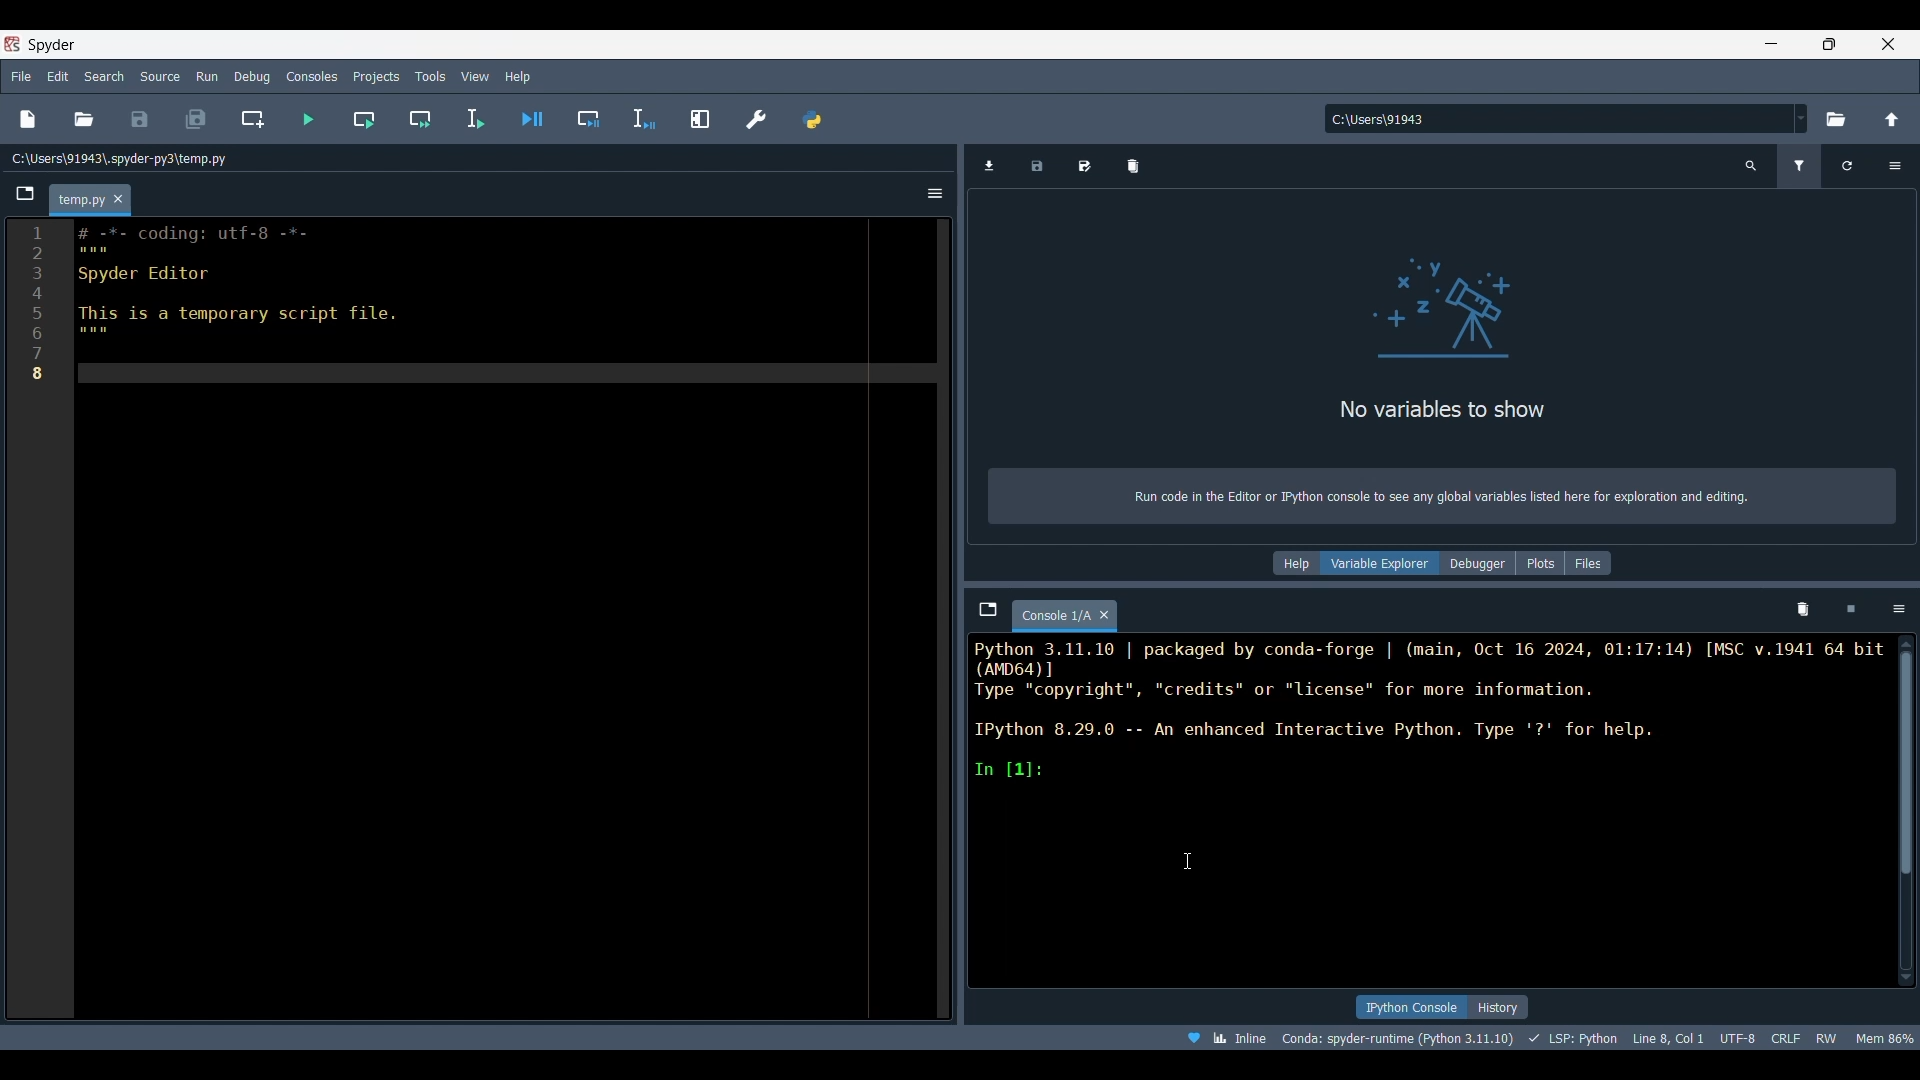 Image resolution: width=1920 pixels, height=1080 pixels. Describe the element at coordinates (1381, 563) in the screenshot. I see `Variable explorer, current selection highlighted` at that location.